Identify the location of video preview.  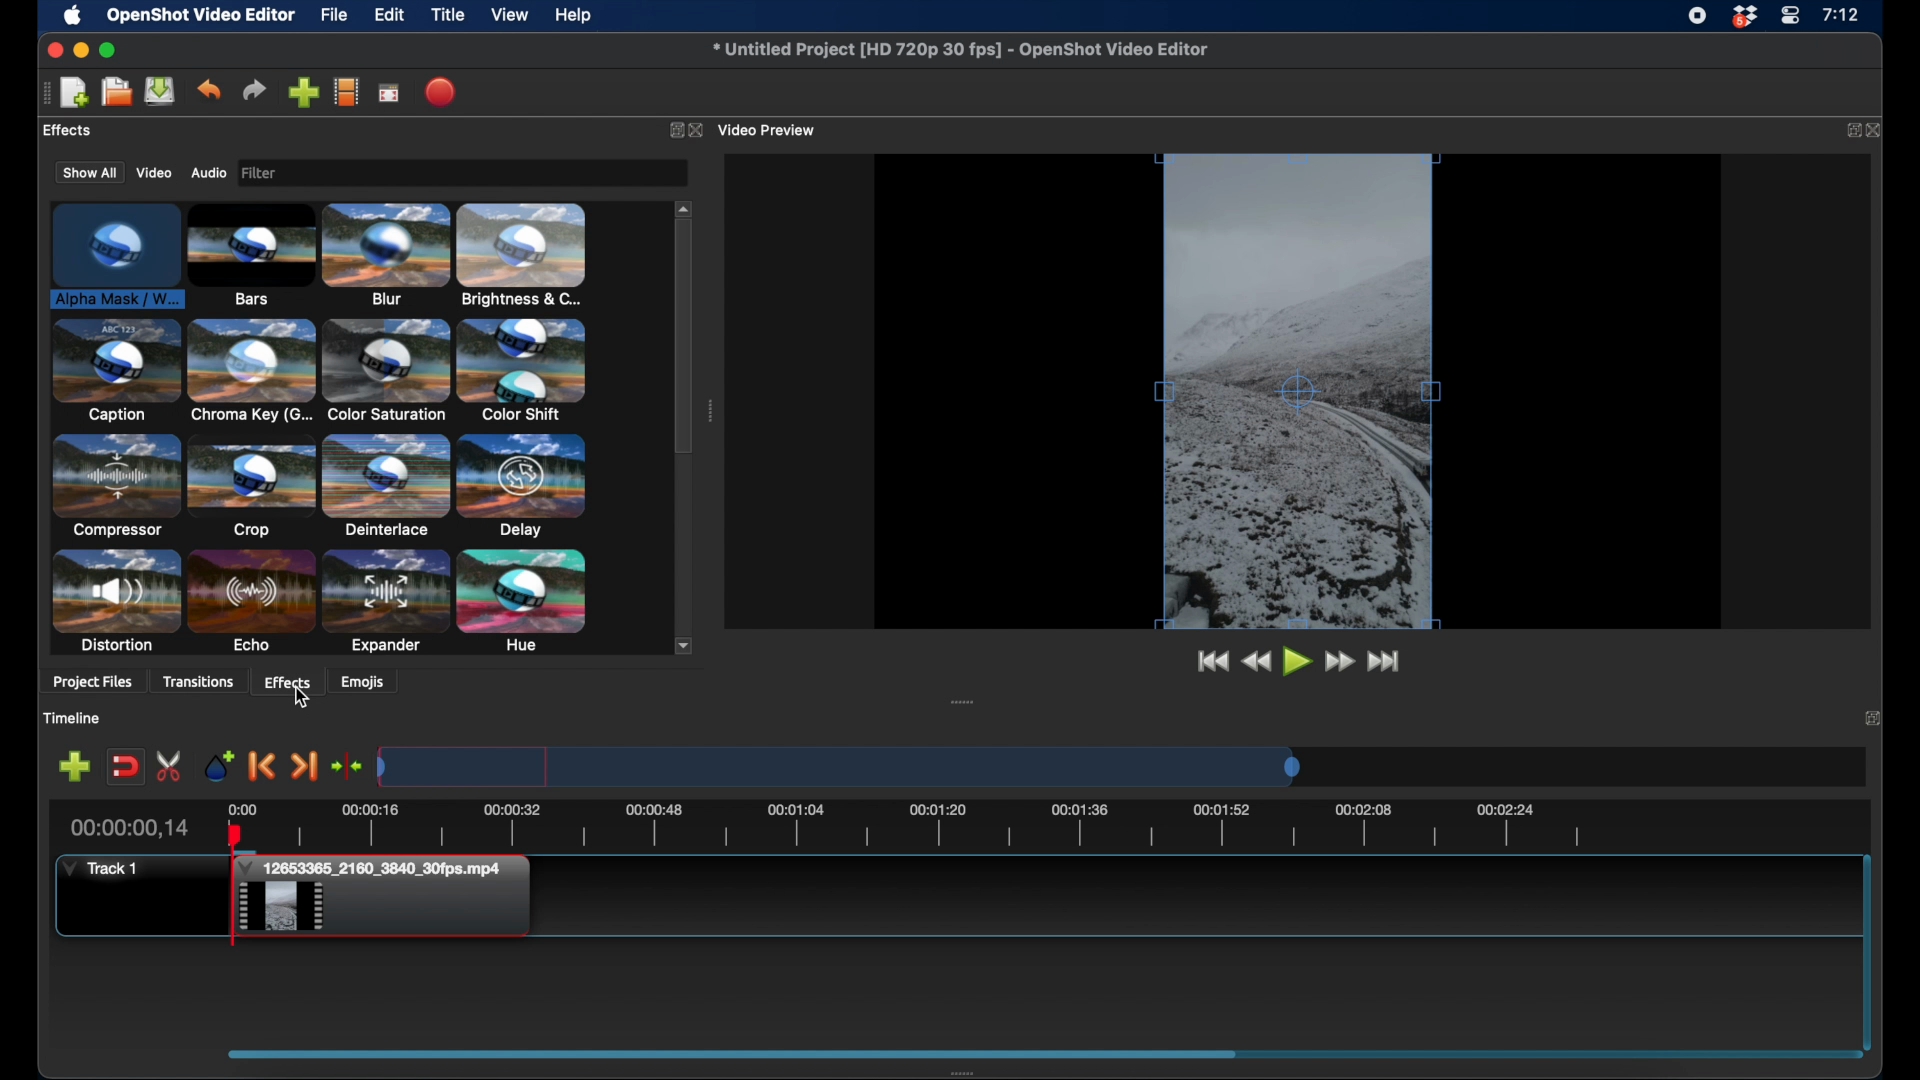
(773, 129).